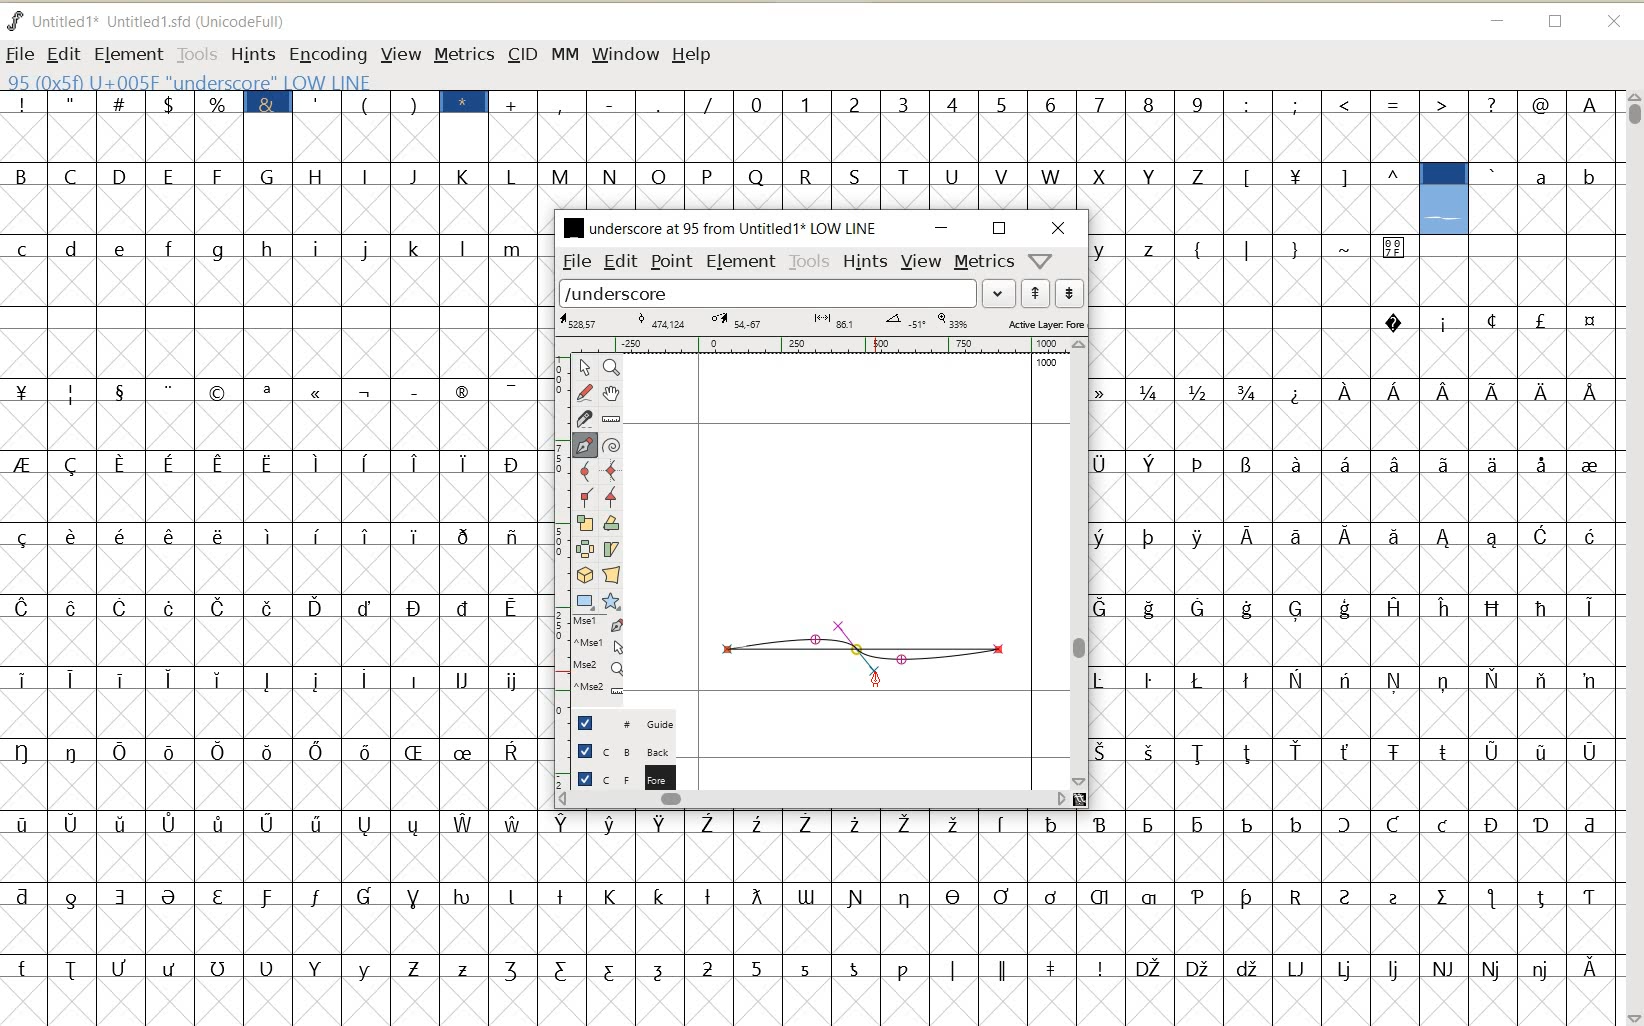  I want to click on WINDOW, so click(626, 56).